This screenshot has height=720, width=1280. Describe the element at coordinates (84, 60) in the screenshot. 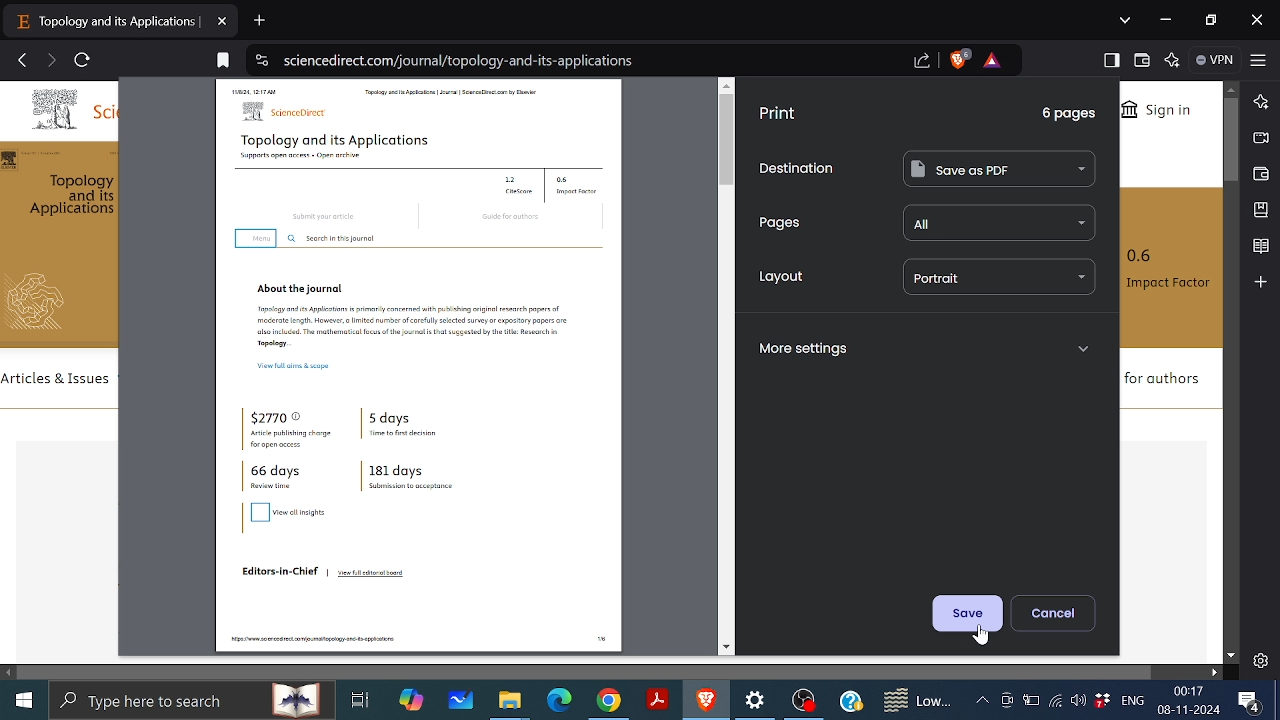

I see `Reload` at that location.